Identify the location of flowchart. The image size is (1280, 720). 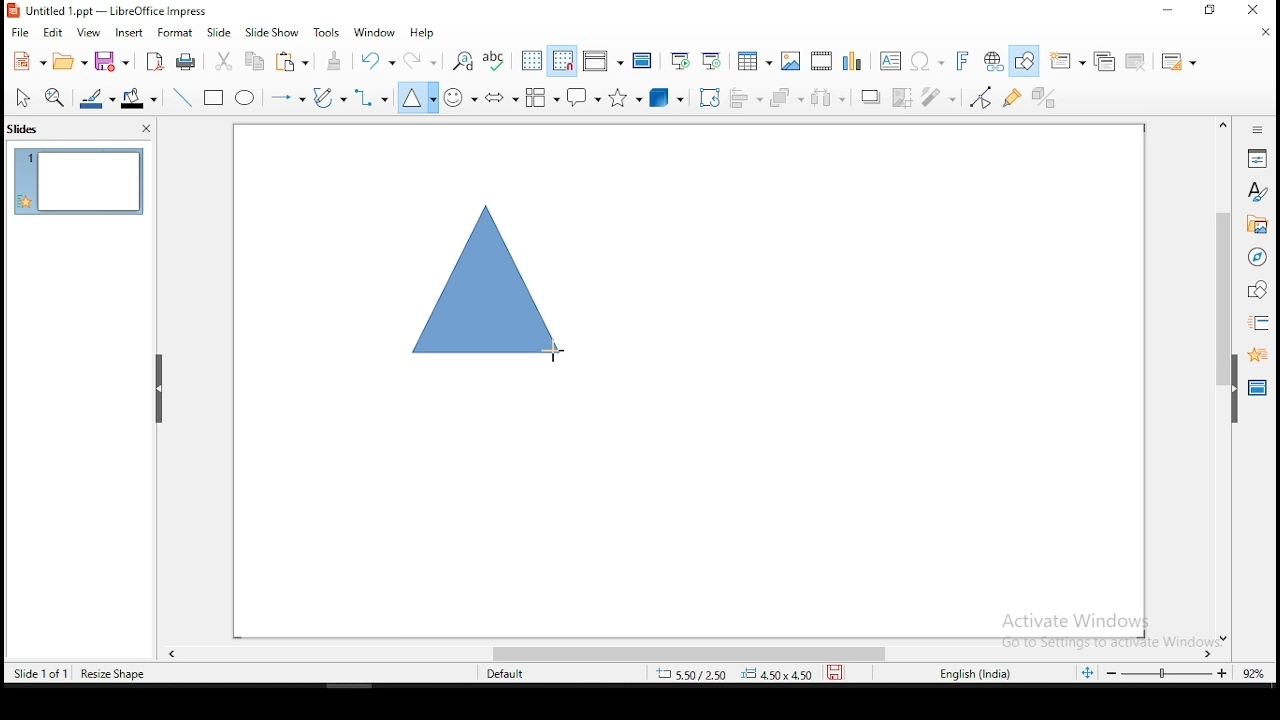
(543, 97).